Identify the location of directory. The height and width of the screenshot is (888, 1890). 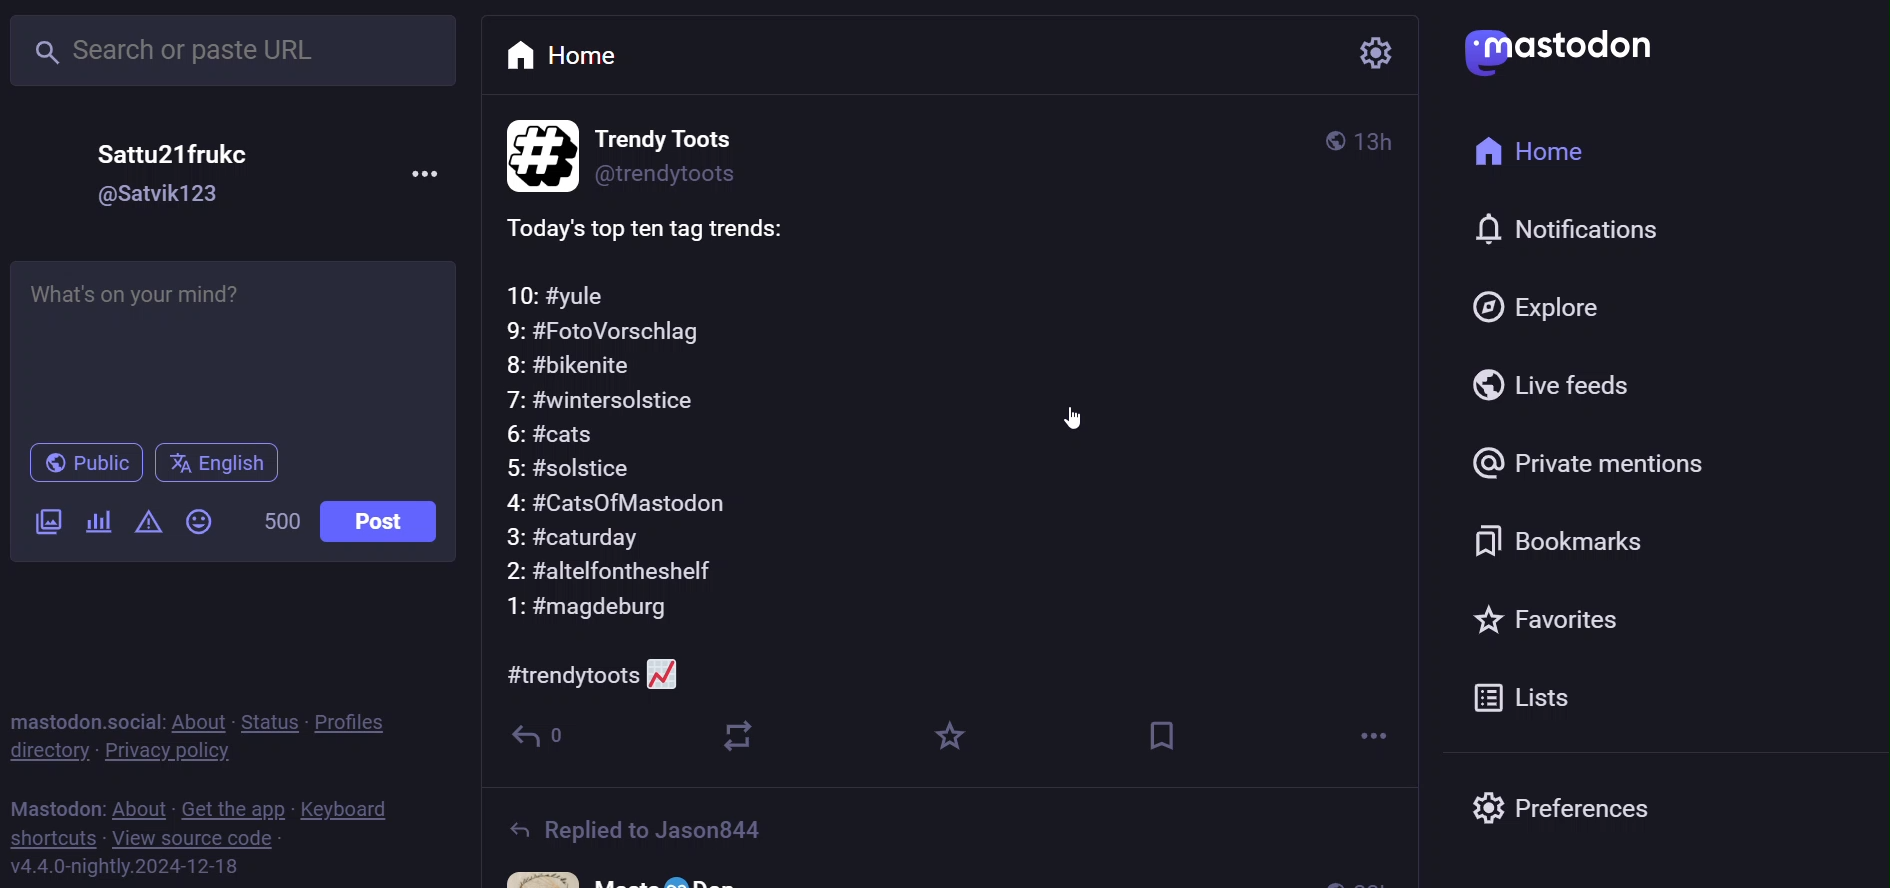
(52, 749).